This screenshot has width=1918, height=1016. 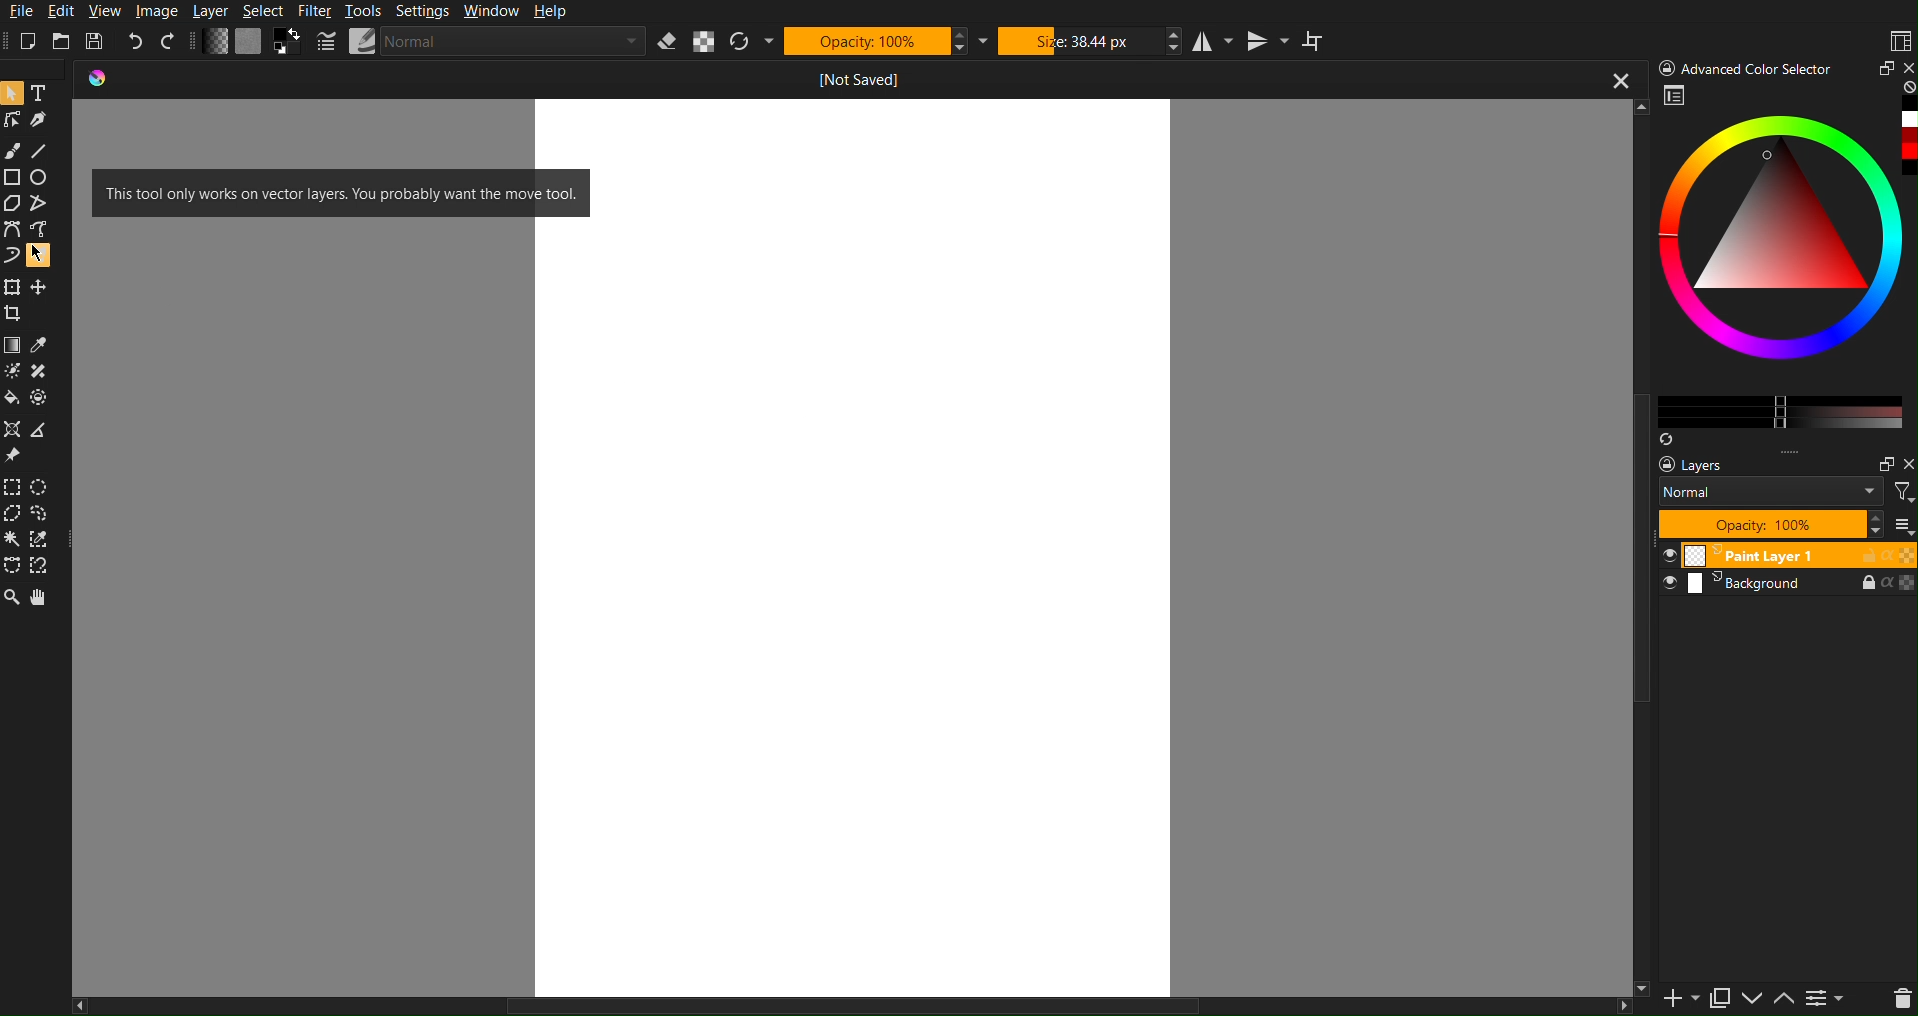 What do you see at coordinates (12, 599) in the screenshot?
I see `Zoom` at bounding box center [12, 599].